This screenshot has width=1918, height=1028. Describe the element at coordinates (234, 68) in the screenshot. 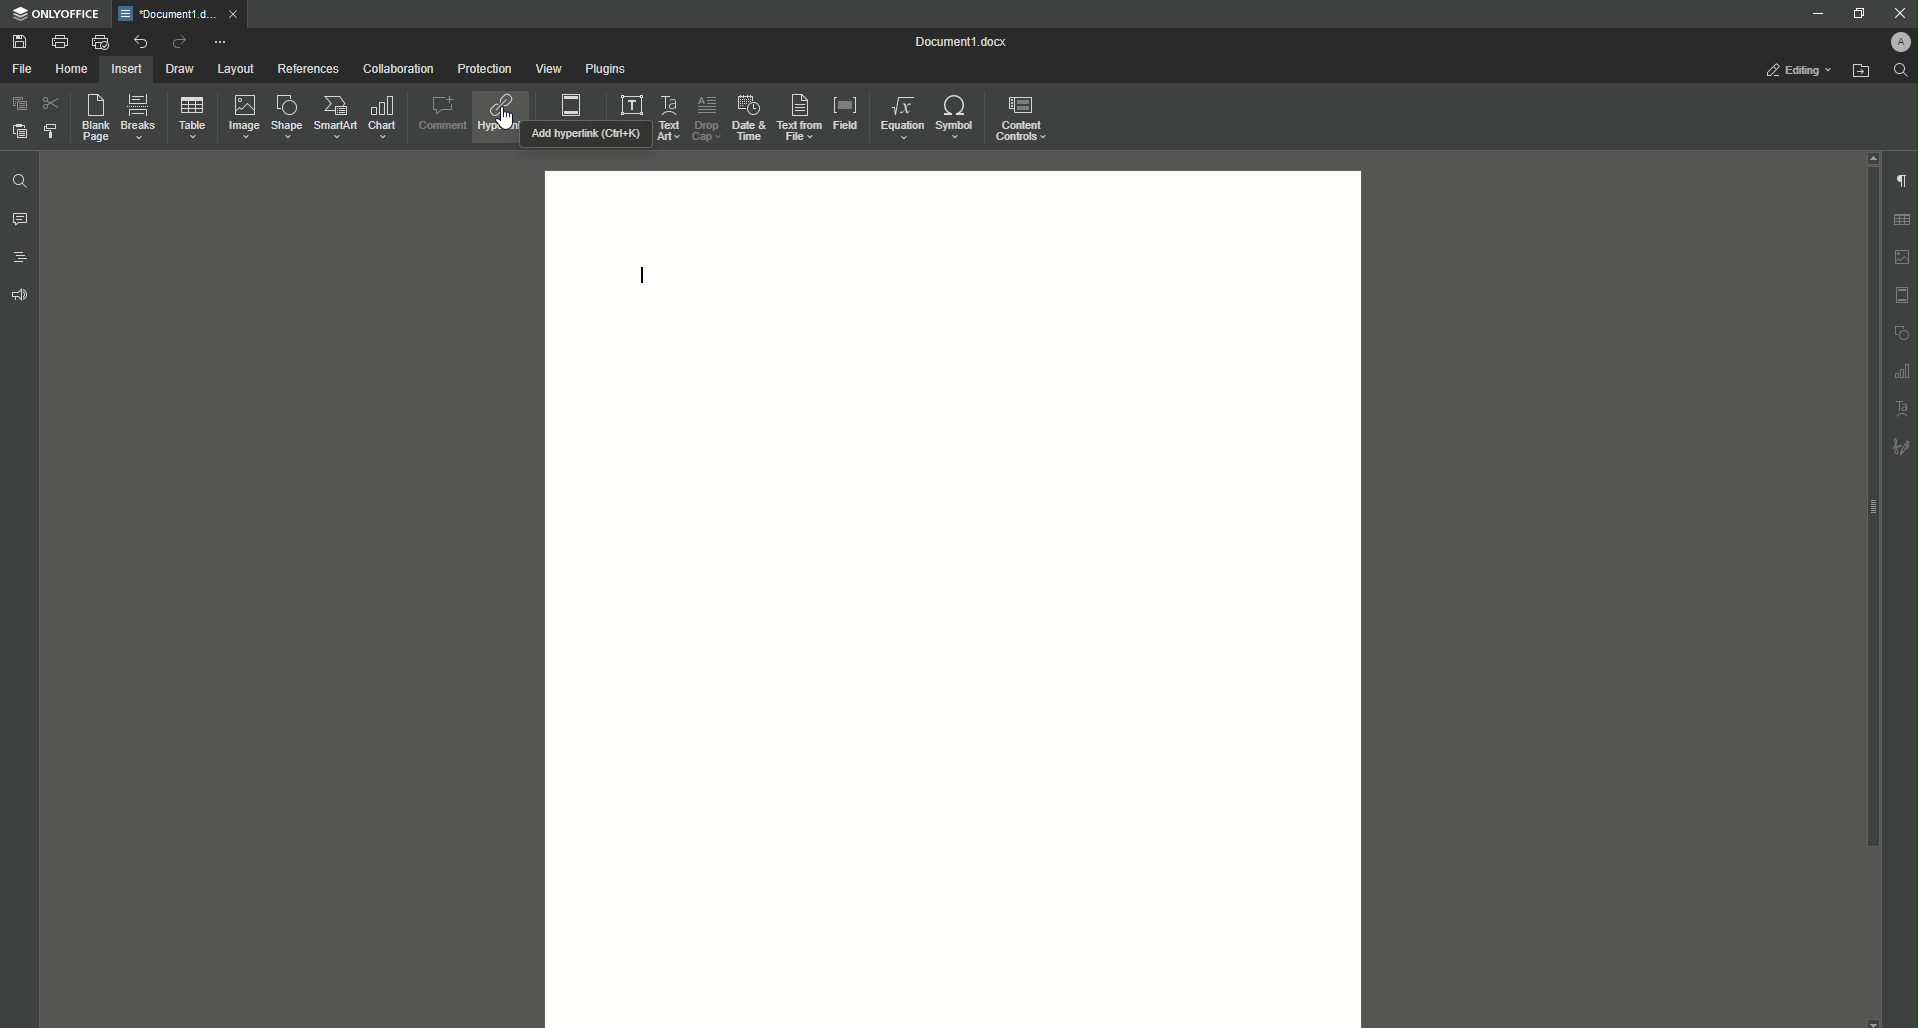

I see `Layout` at that location.